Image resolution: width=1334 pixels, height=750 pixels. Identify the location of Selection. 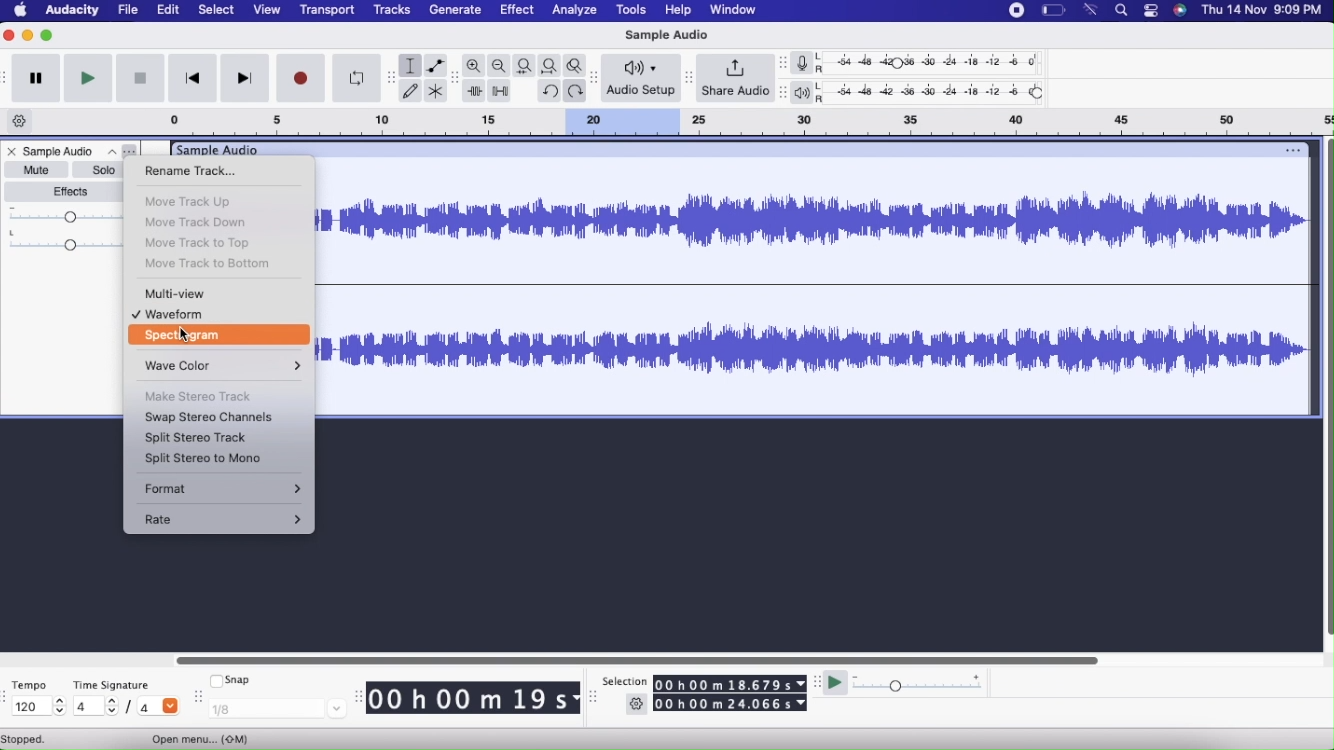
(626, 682).